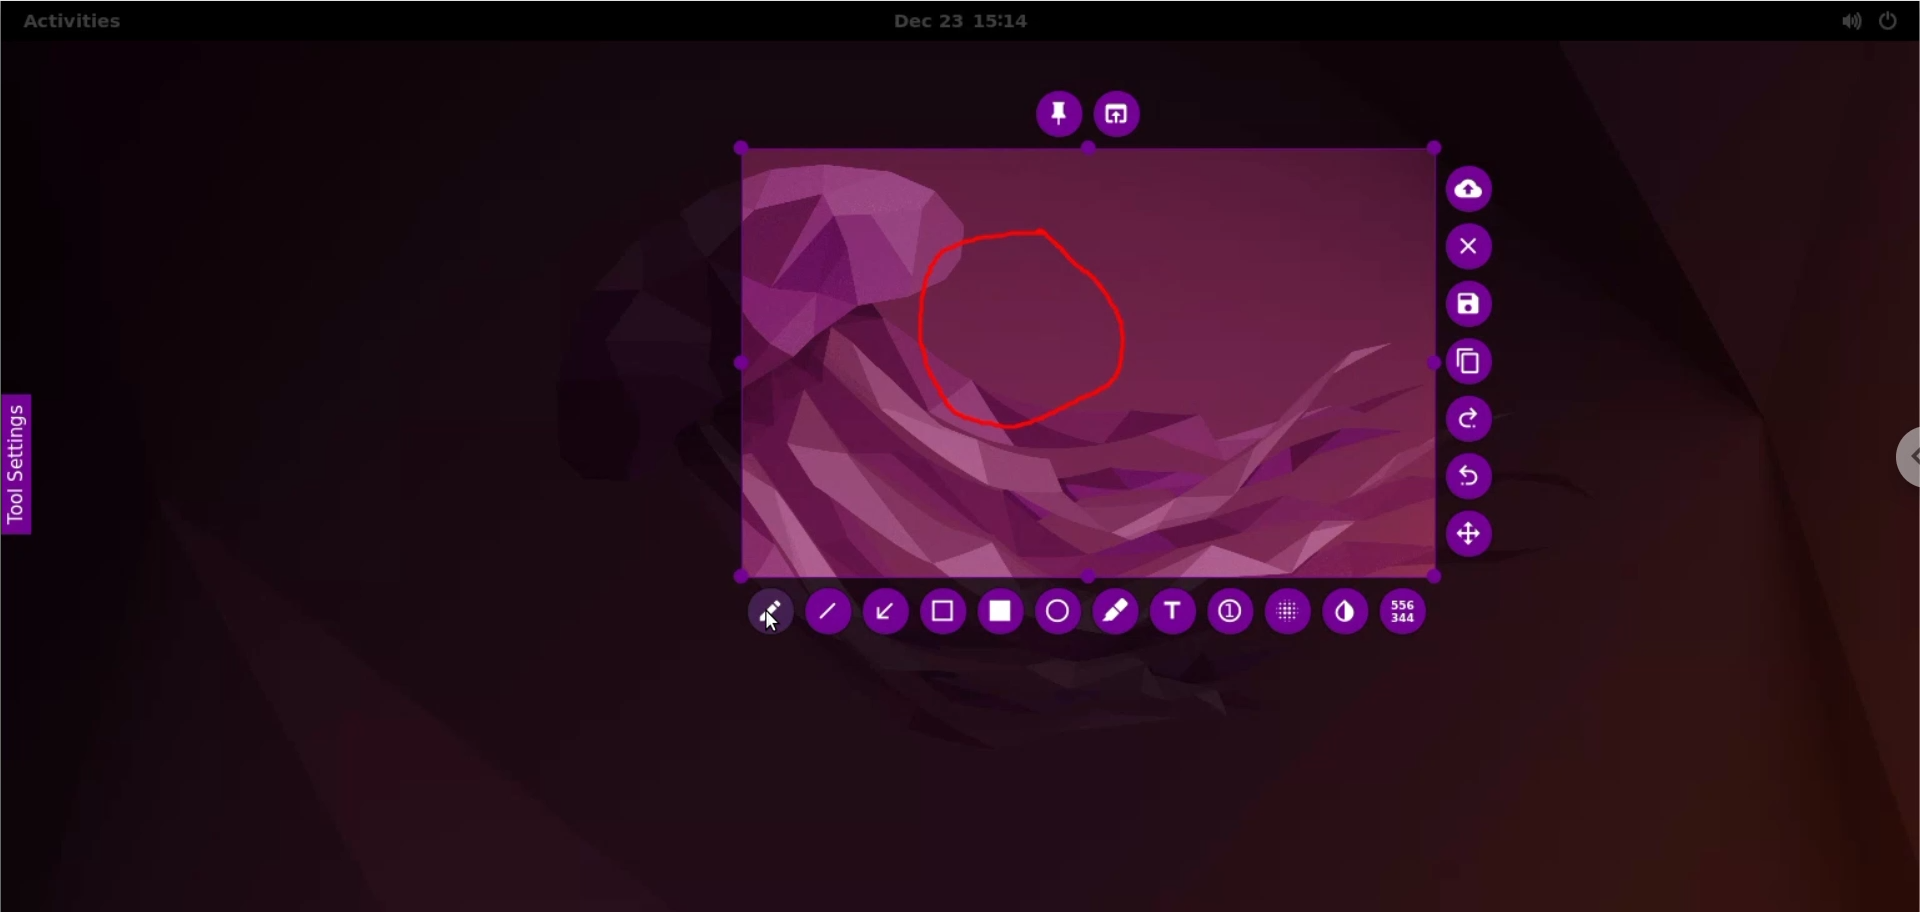 The image size is (1920, 912). I want to click on selection, so click(947, 612).